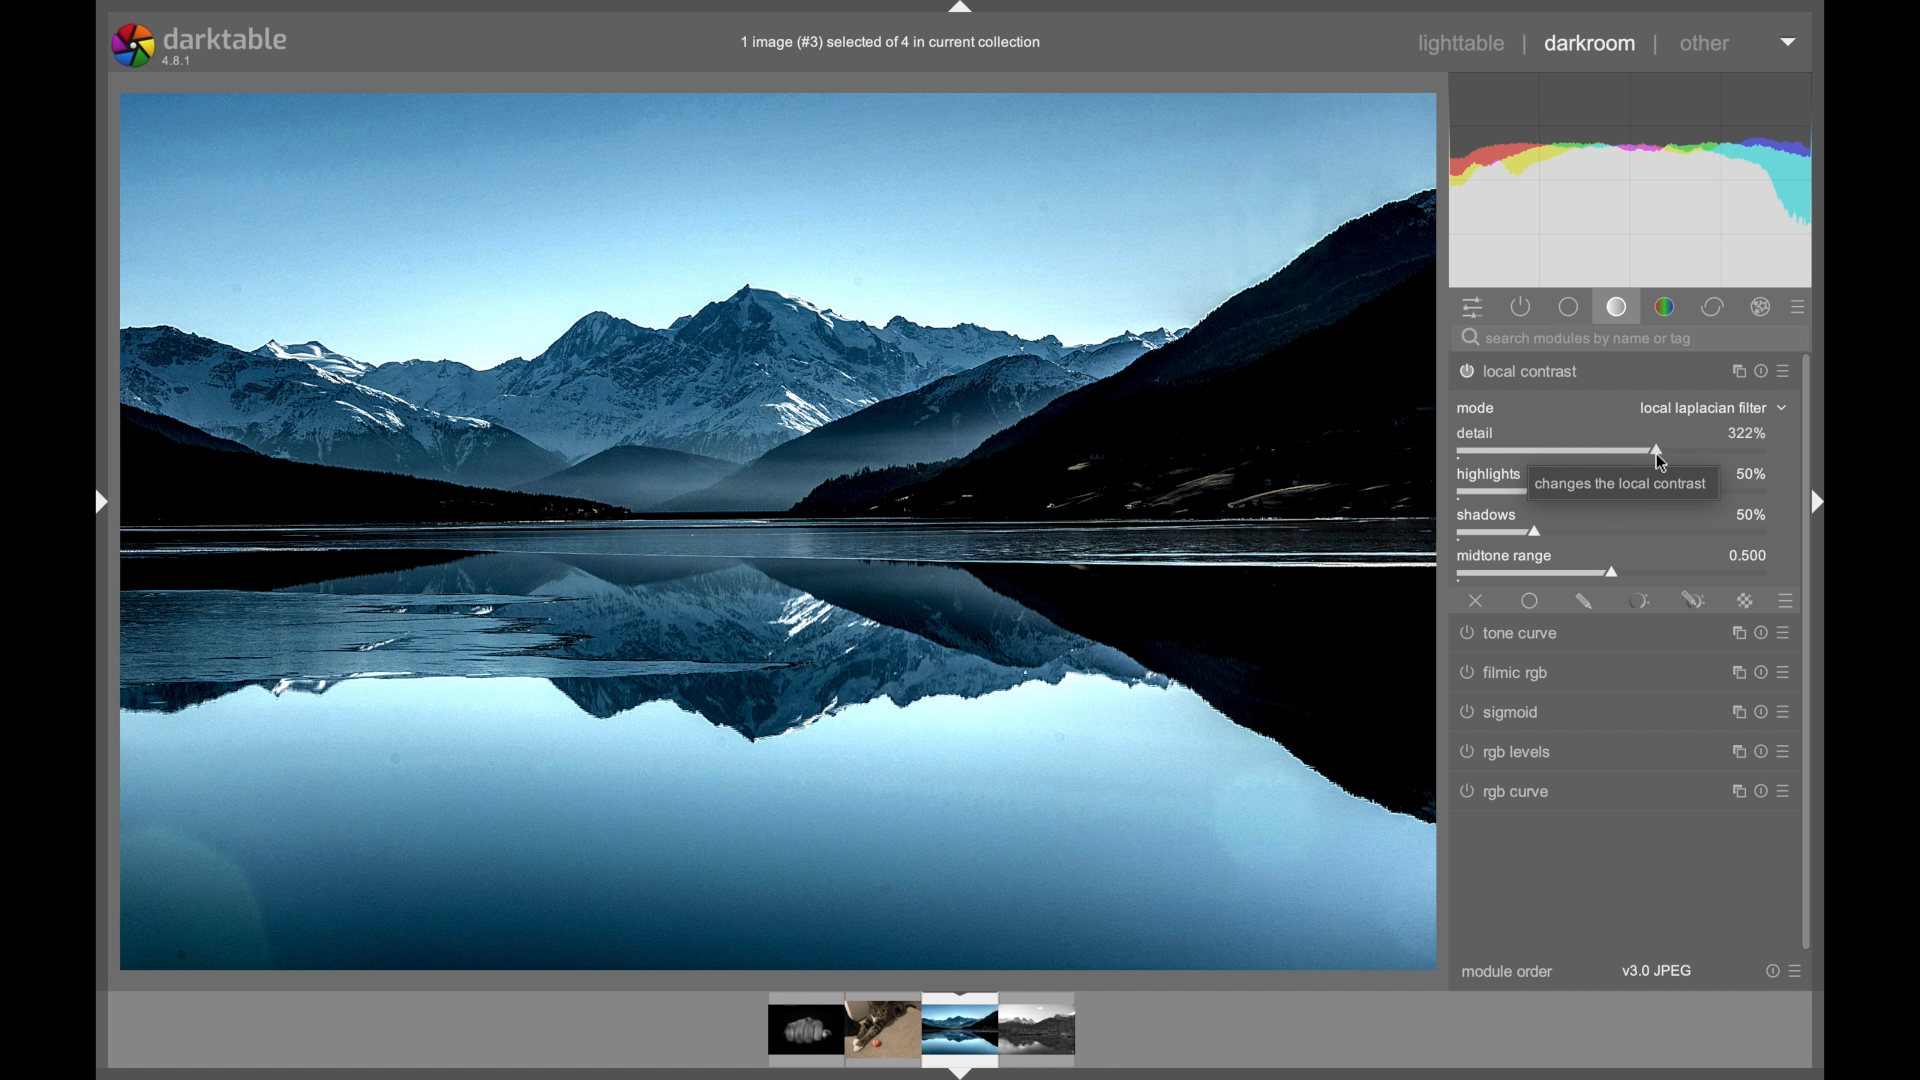  Describe the element at coordinates (1591, 44) in the screenshot. I see `darkroom` at that location.